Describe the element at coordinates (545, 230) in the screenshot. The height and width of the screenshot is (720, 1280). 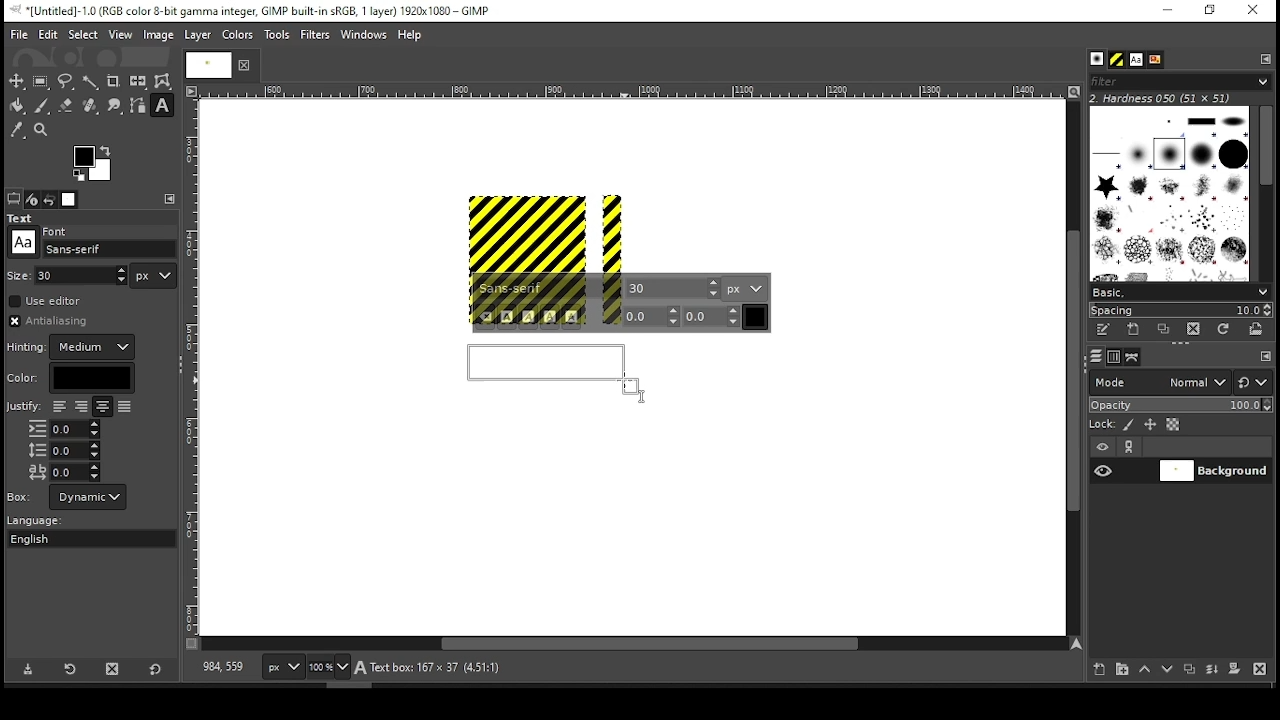
I see `` at that location.